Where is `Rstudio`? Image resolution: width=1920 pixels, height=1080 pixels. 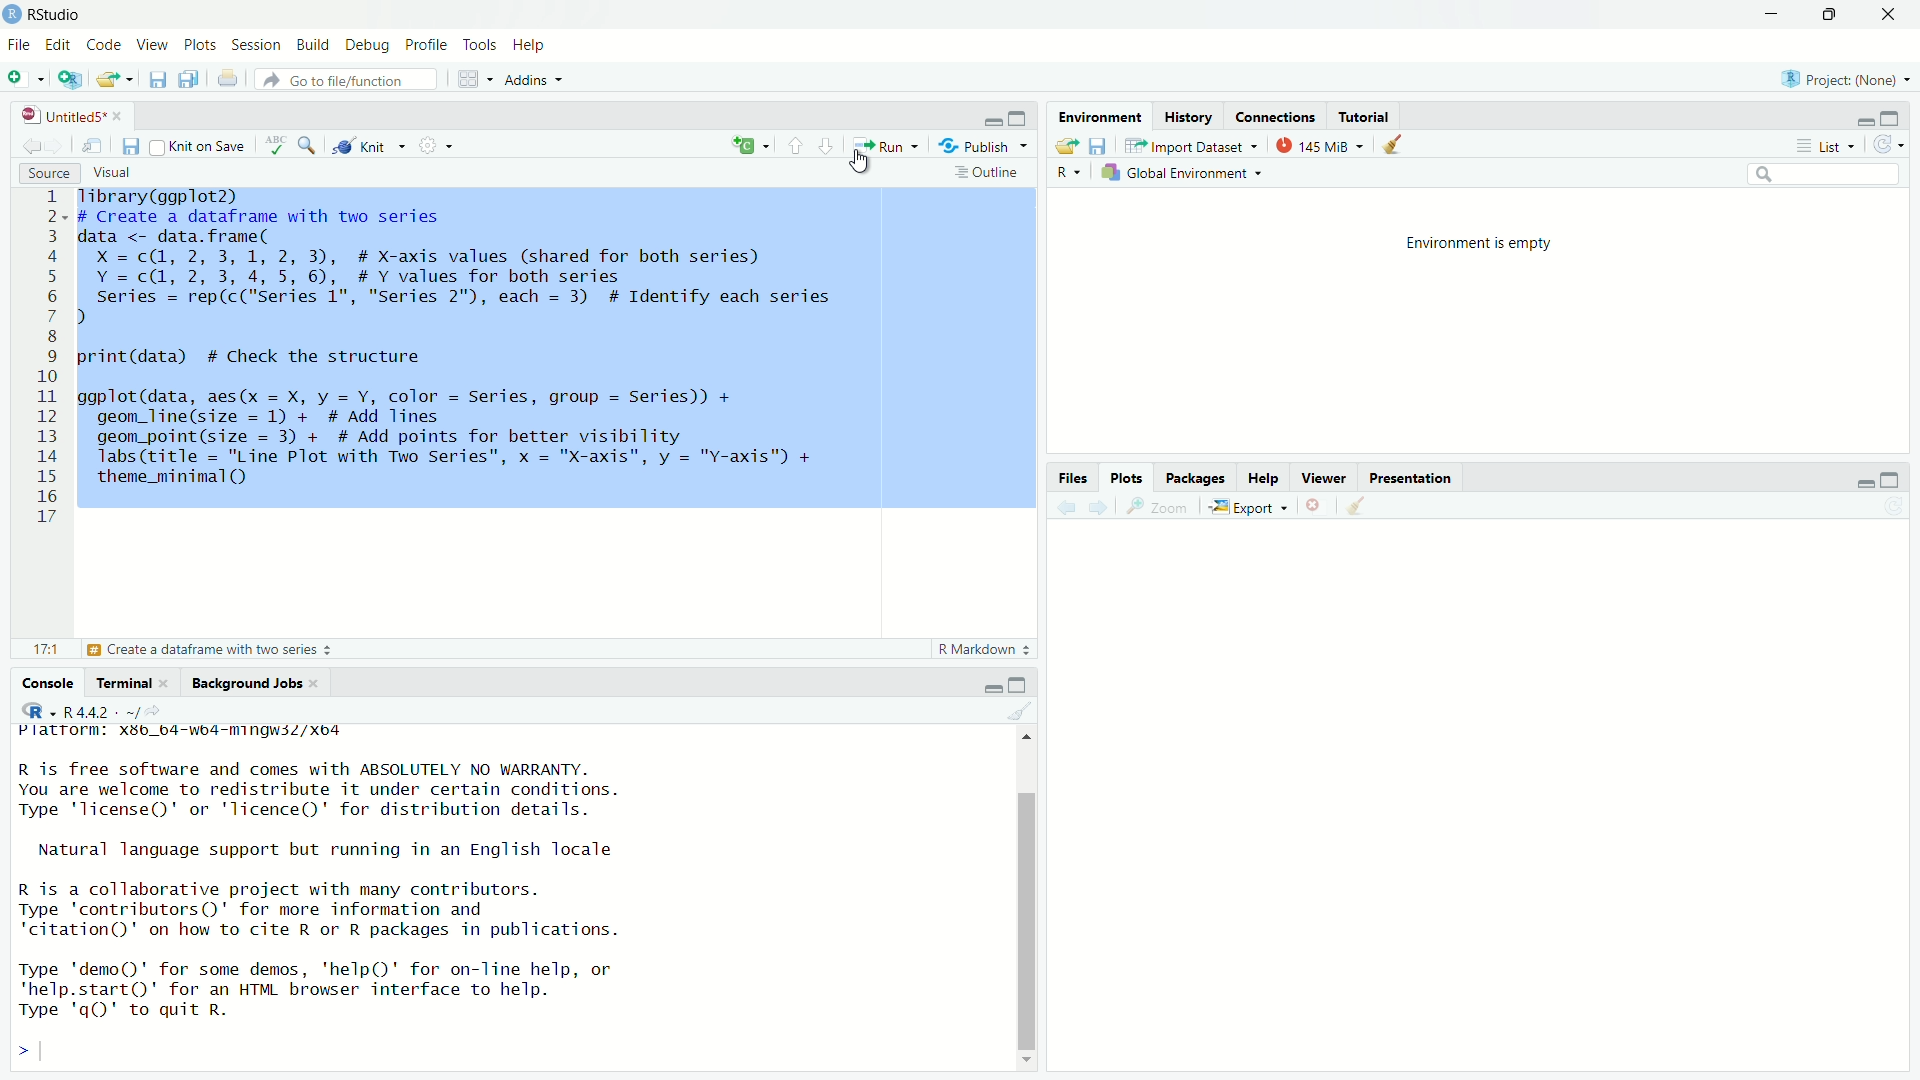
Rstudio is located at coordinates (47, 15).